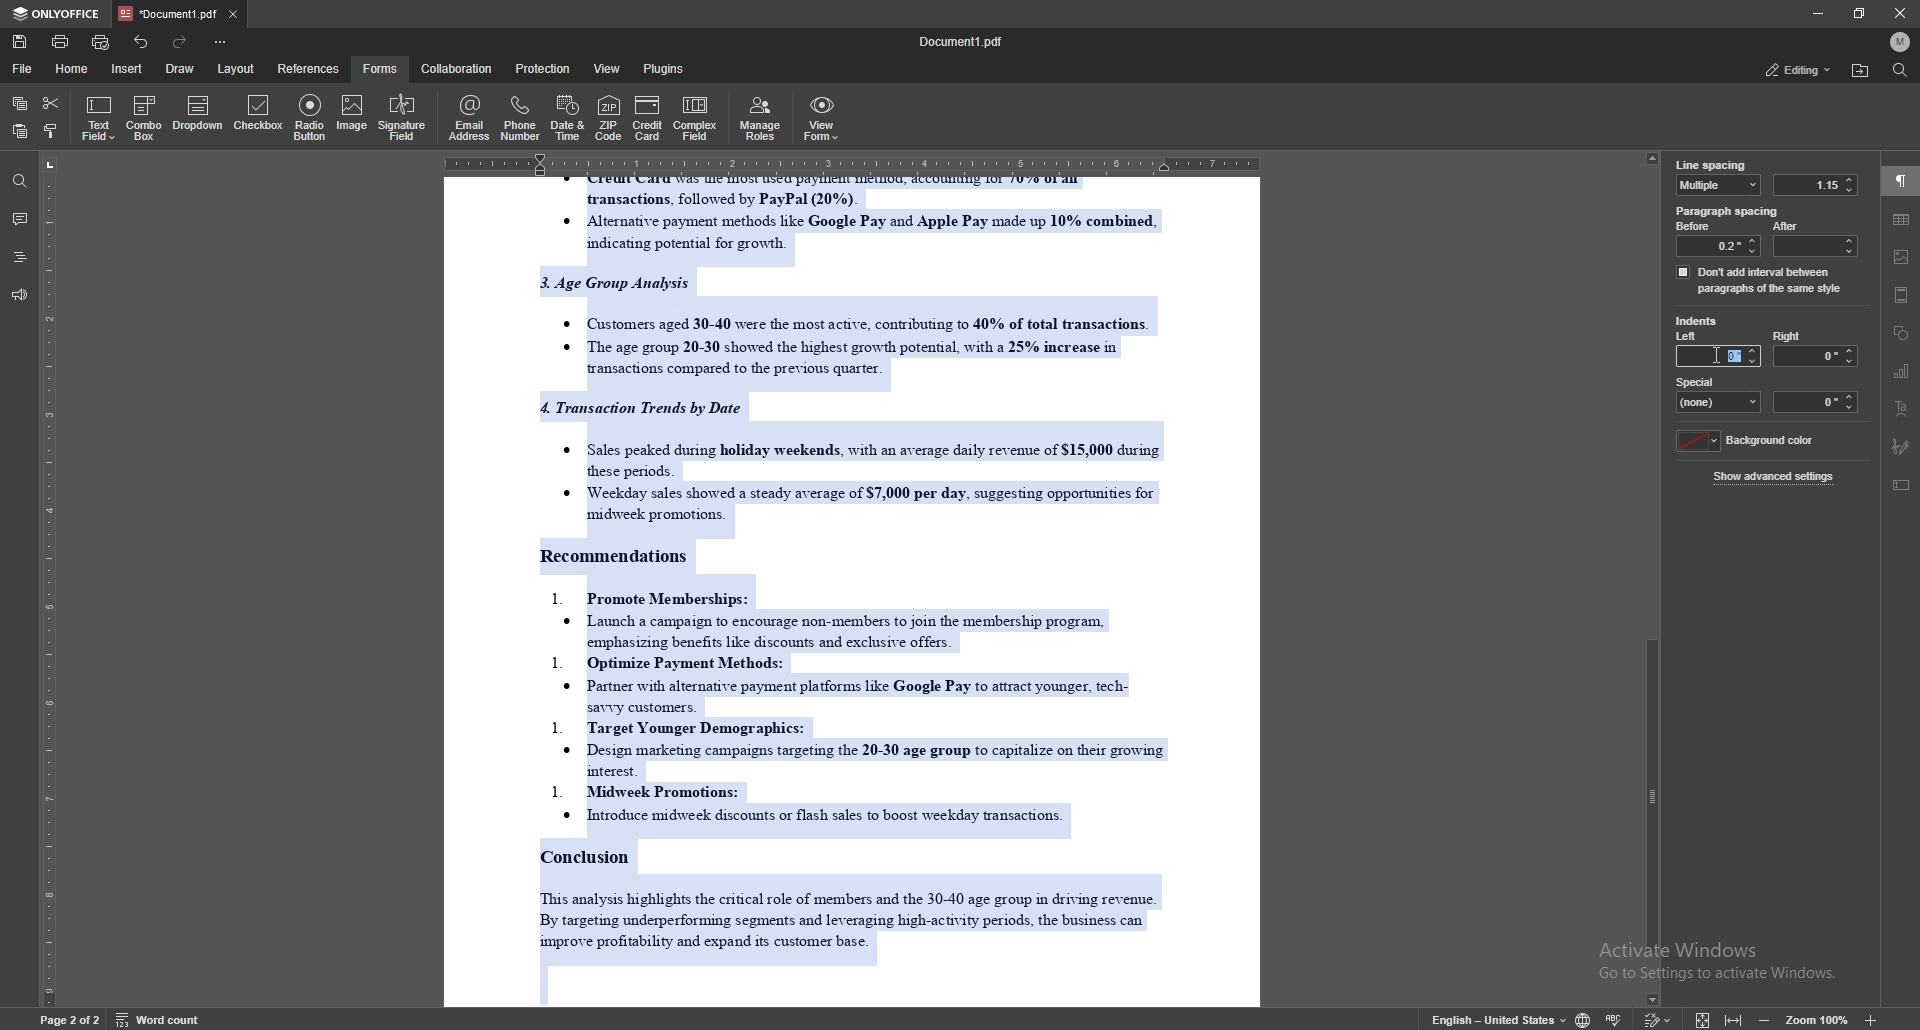  Describe the element at coordinates (1900, 13) in the screenshot. I see `close` at that location.